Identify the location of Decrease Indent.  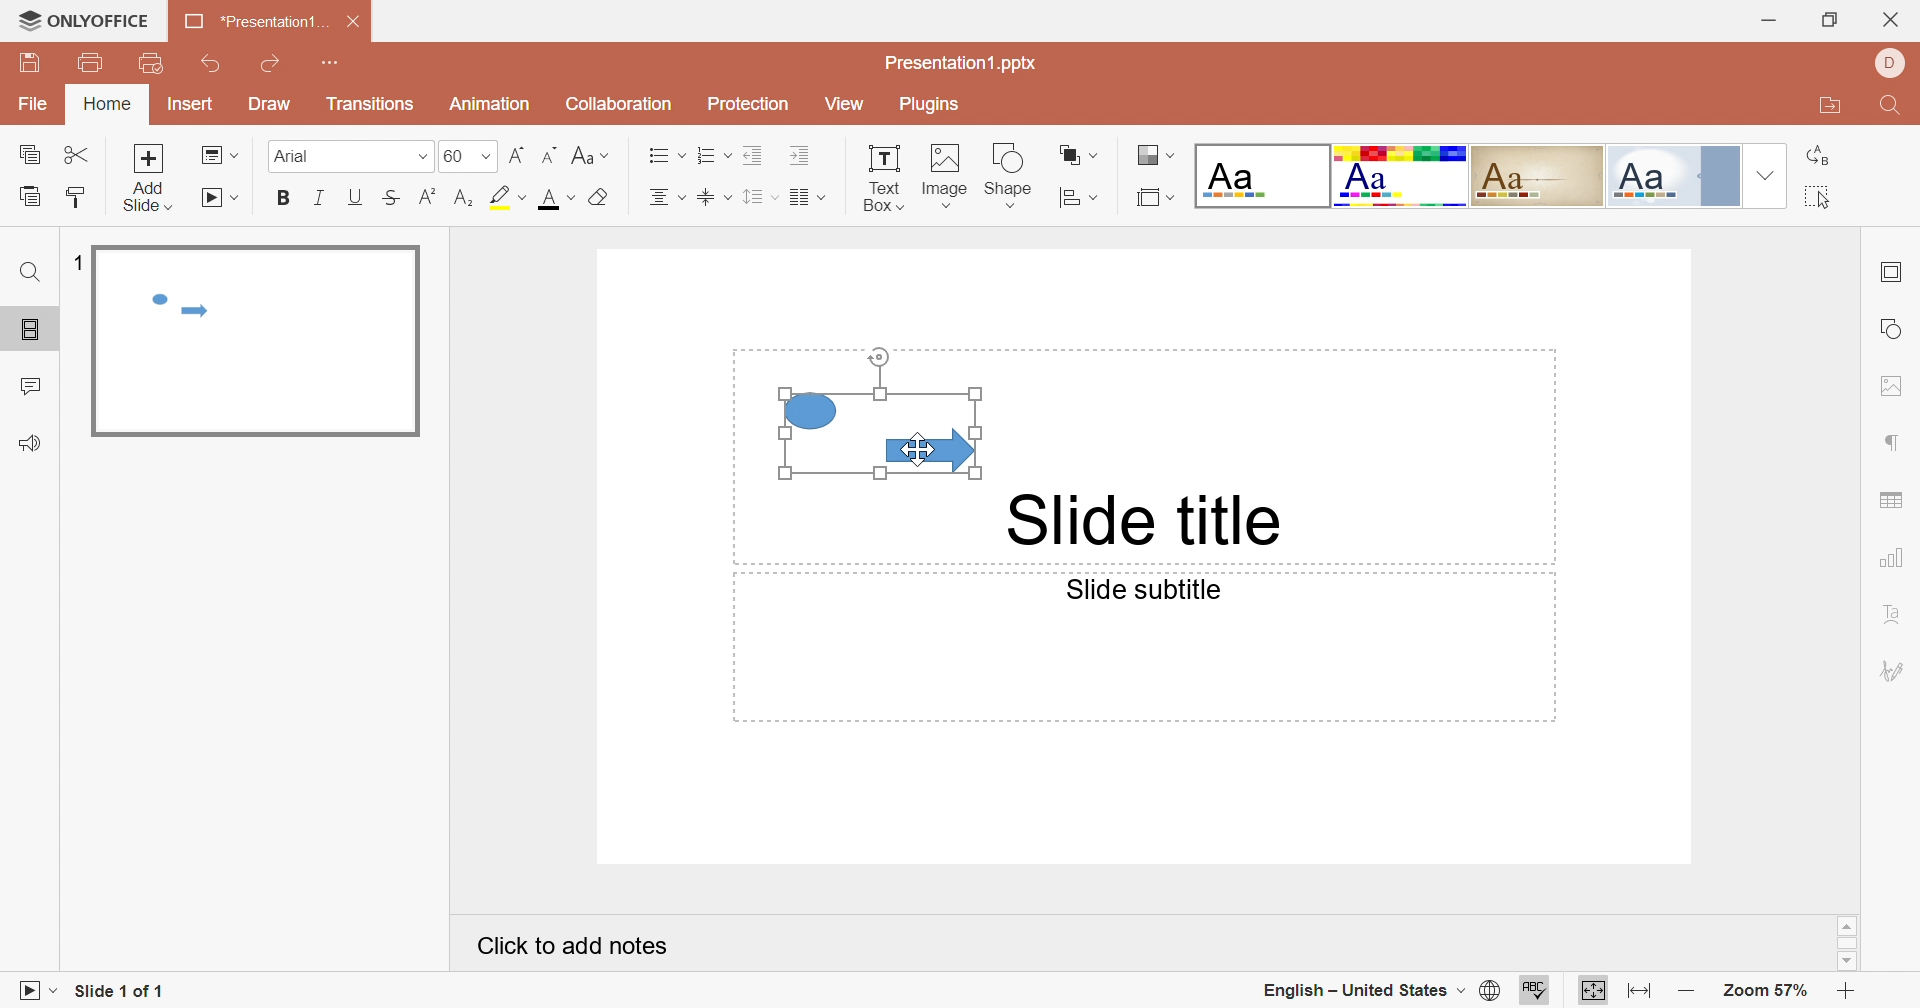
(751, 155).